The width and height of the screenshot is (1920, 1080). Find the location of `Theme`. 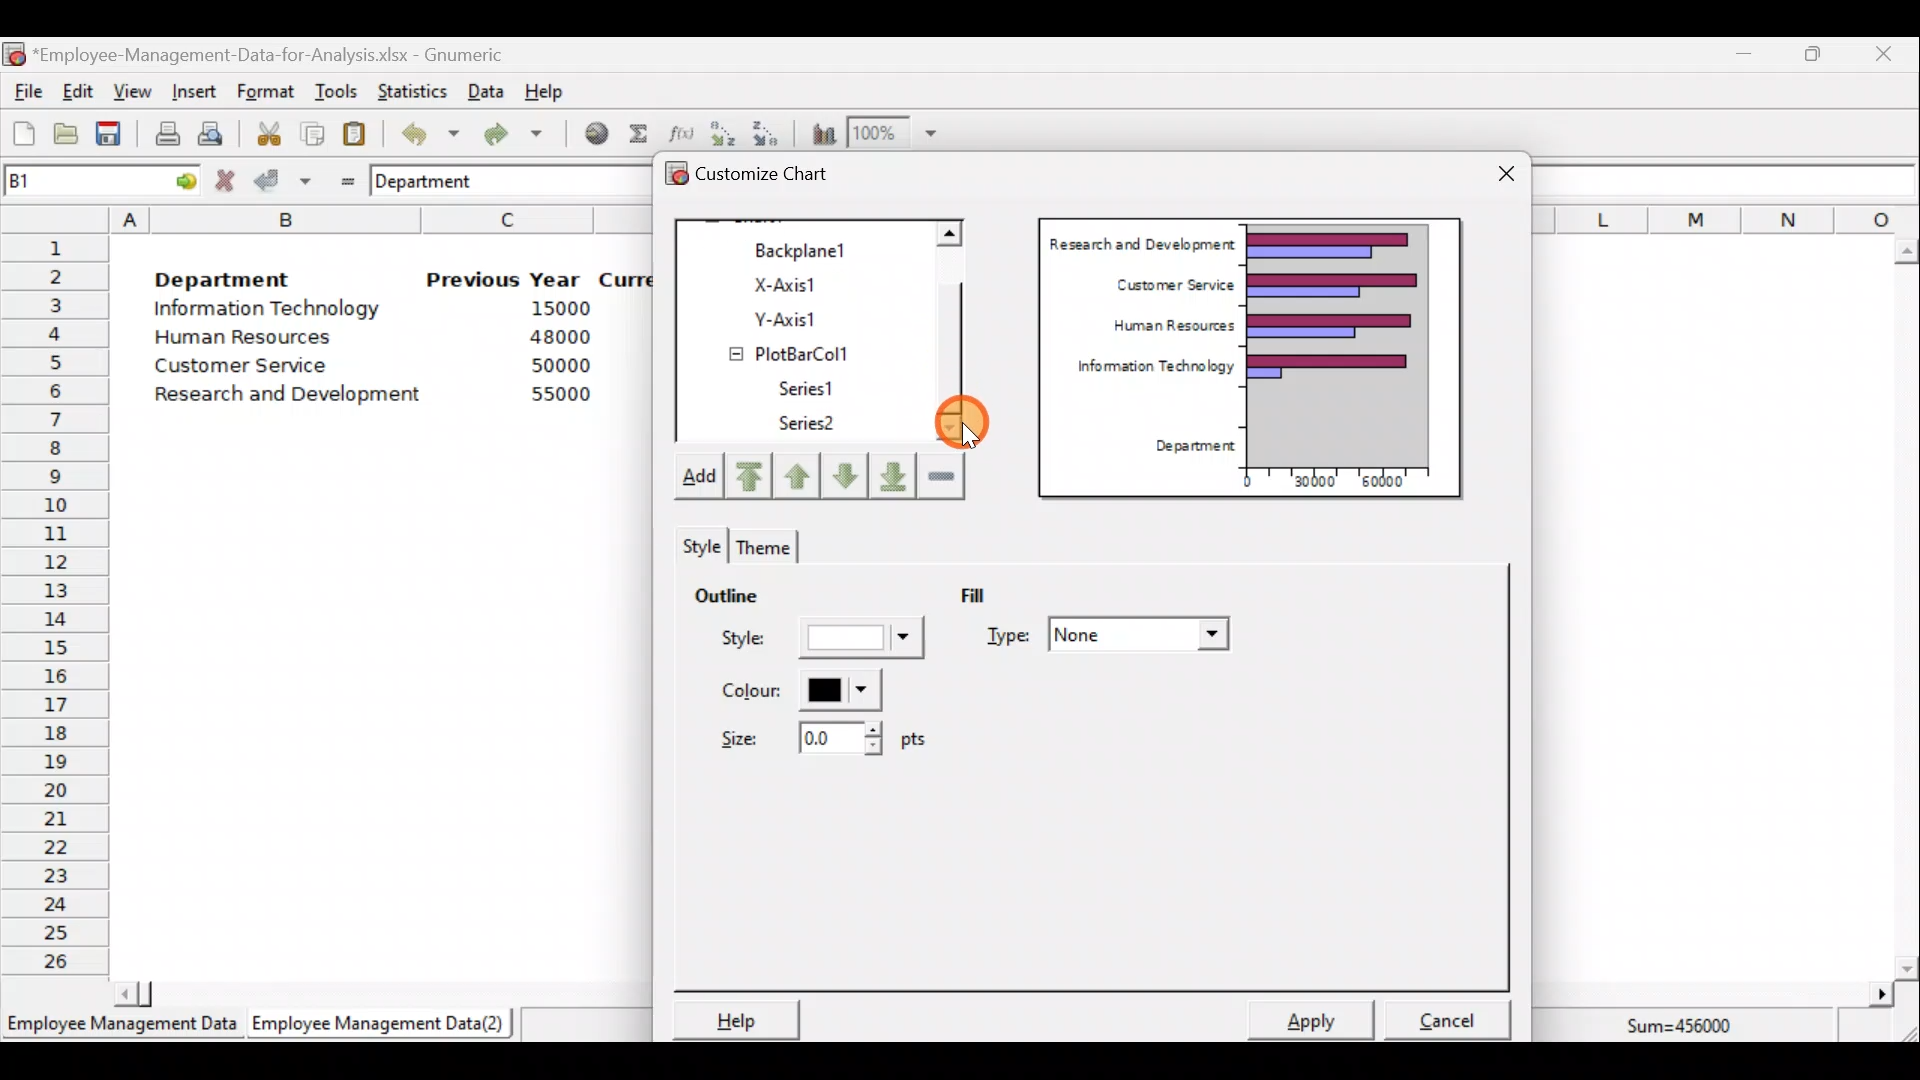

Theme is located at coordinates (760, 547).